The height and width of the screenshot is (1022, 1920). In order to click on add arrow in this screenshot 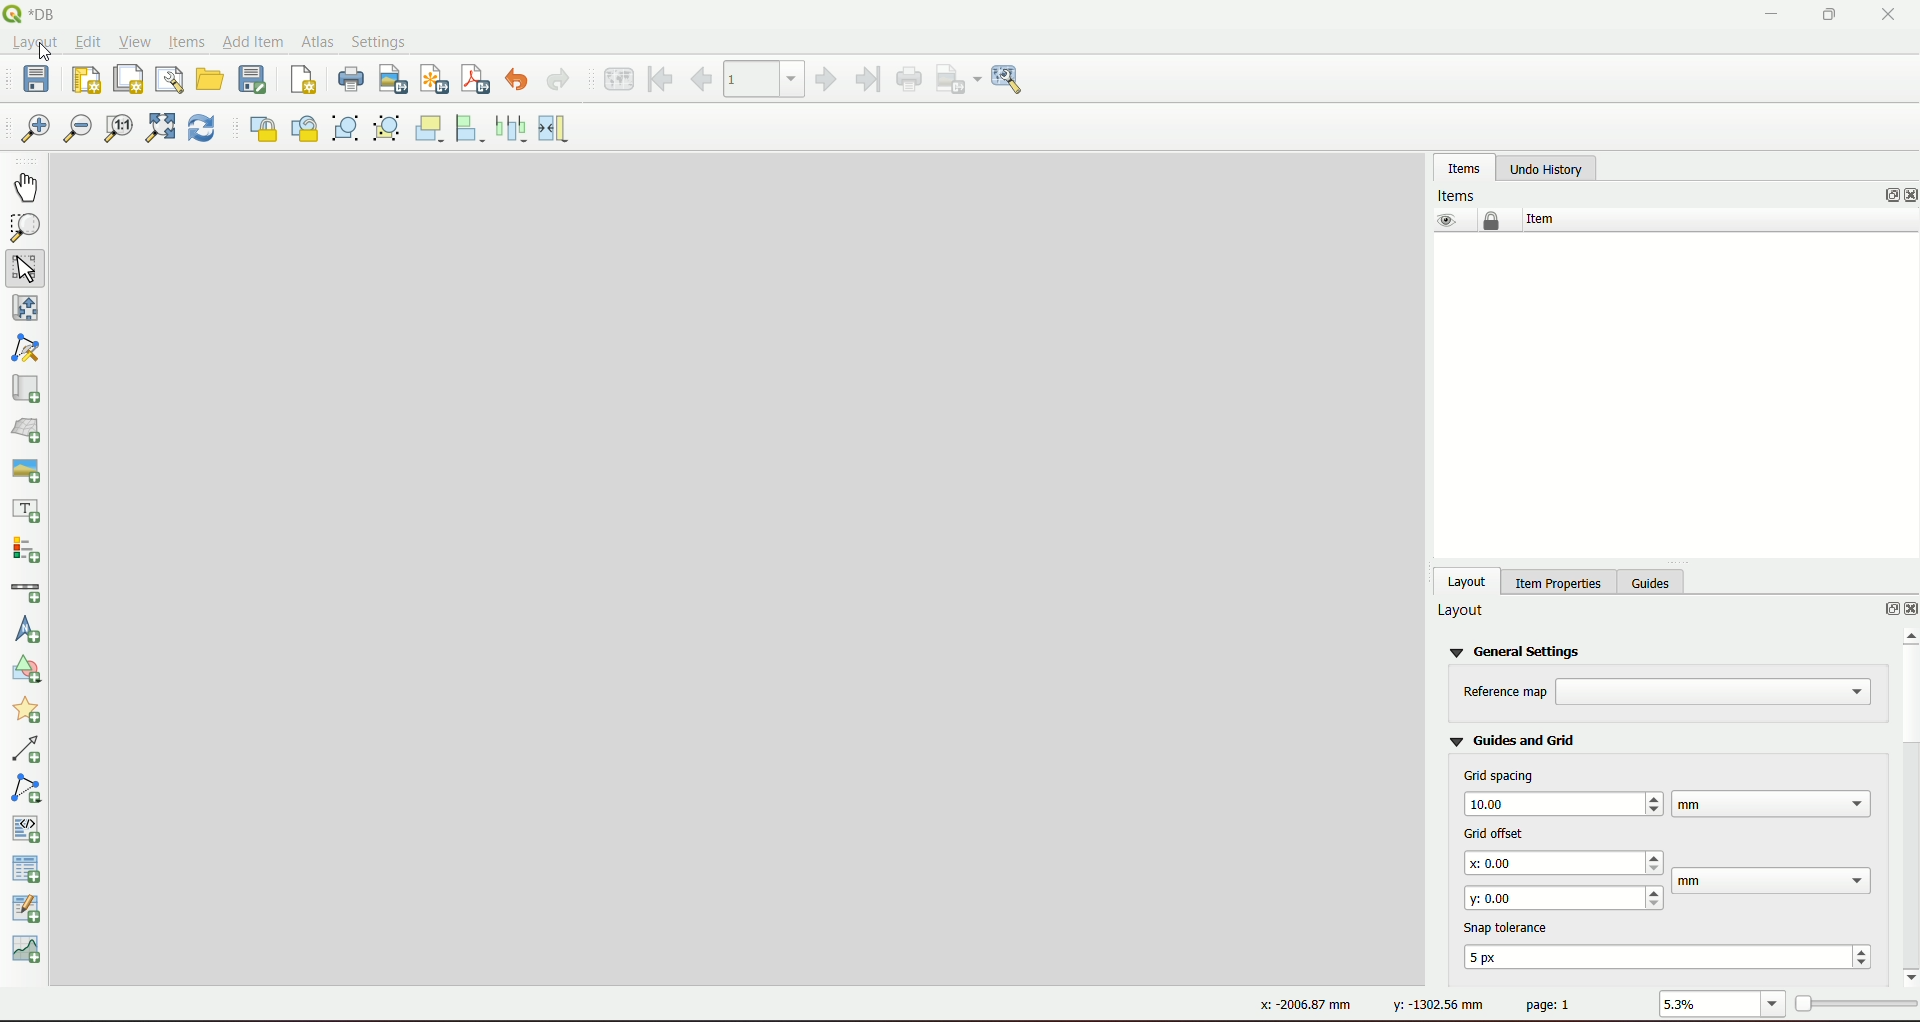, I will do `click(30, 751)`.